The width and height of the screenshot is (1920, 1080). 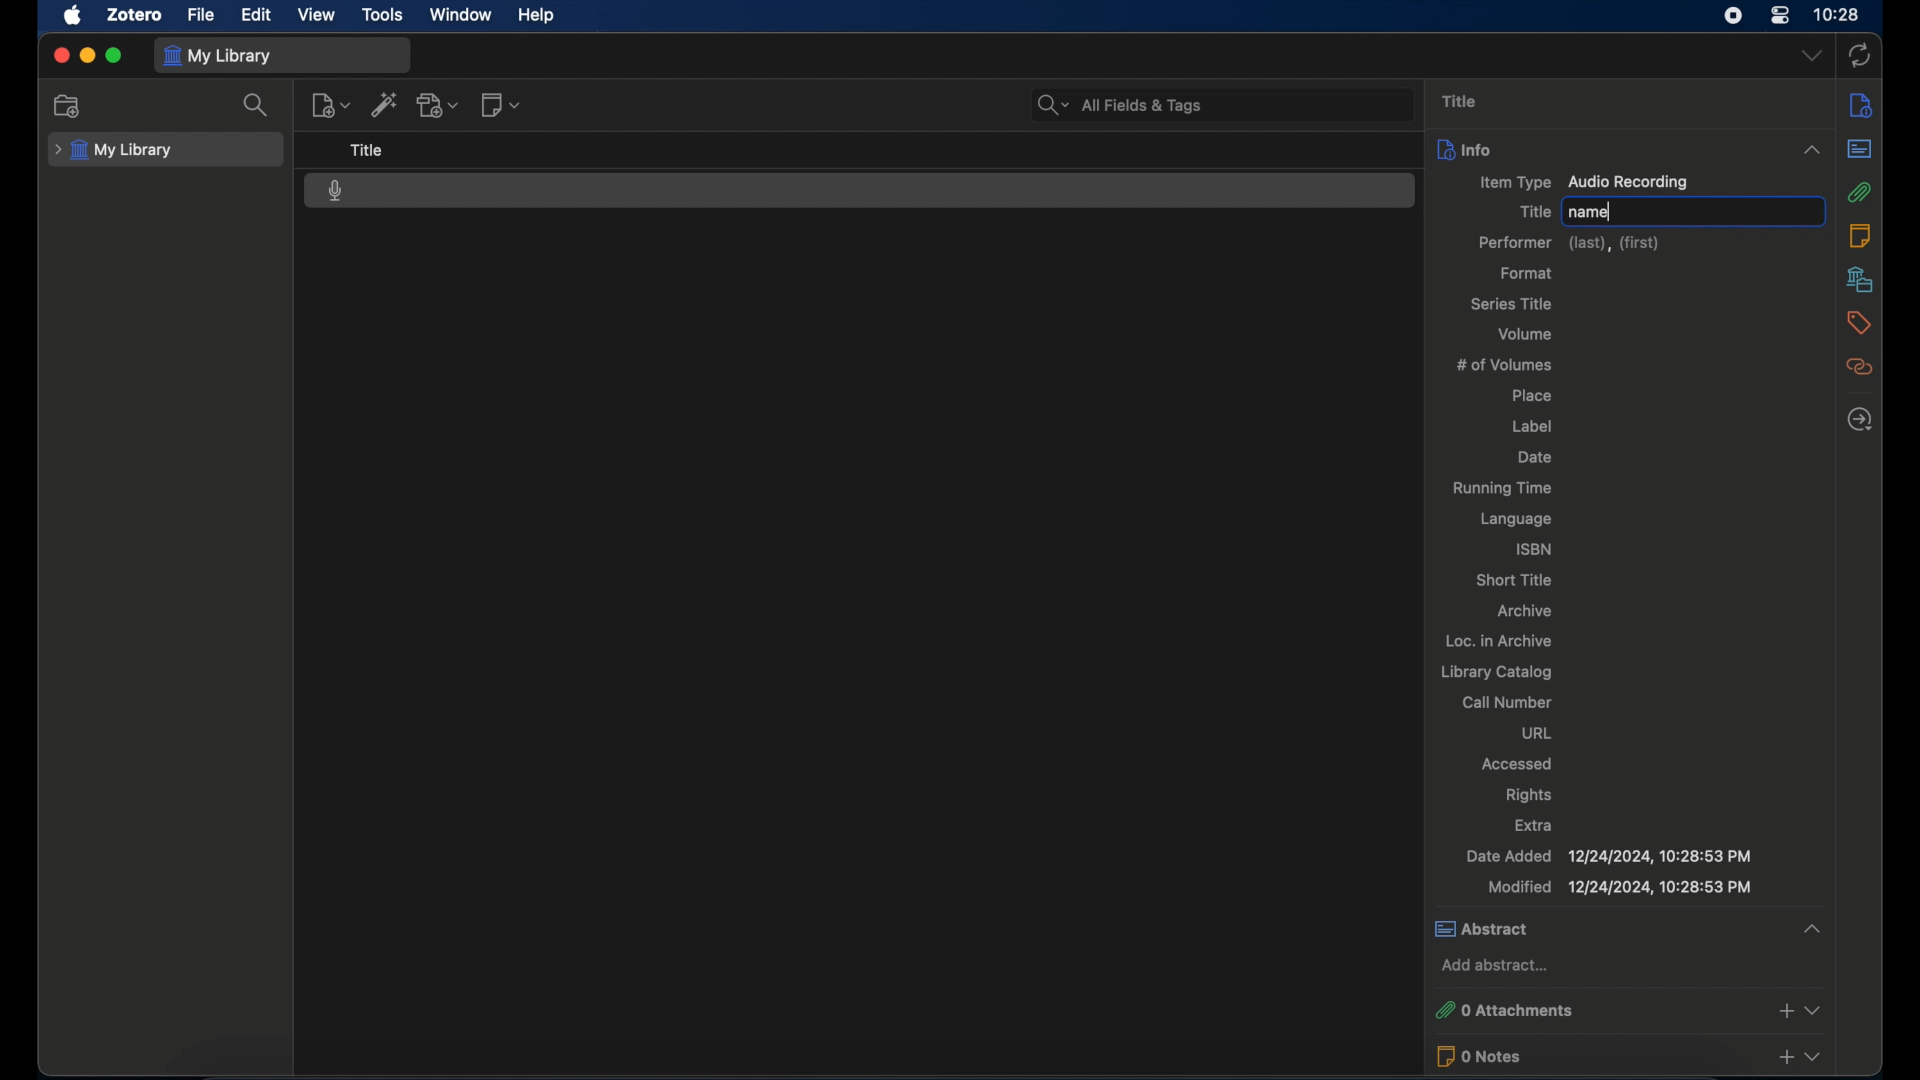 What do you see at coordinates (385, 104) in the screenshot?
I see `add item by identifier` at bounding box center [385, 104].